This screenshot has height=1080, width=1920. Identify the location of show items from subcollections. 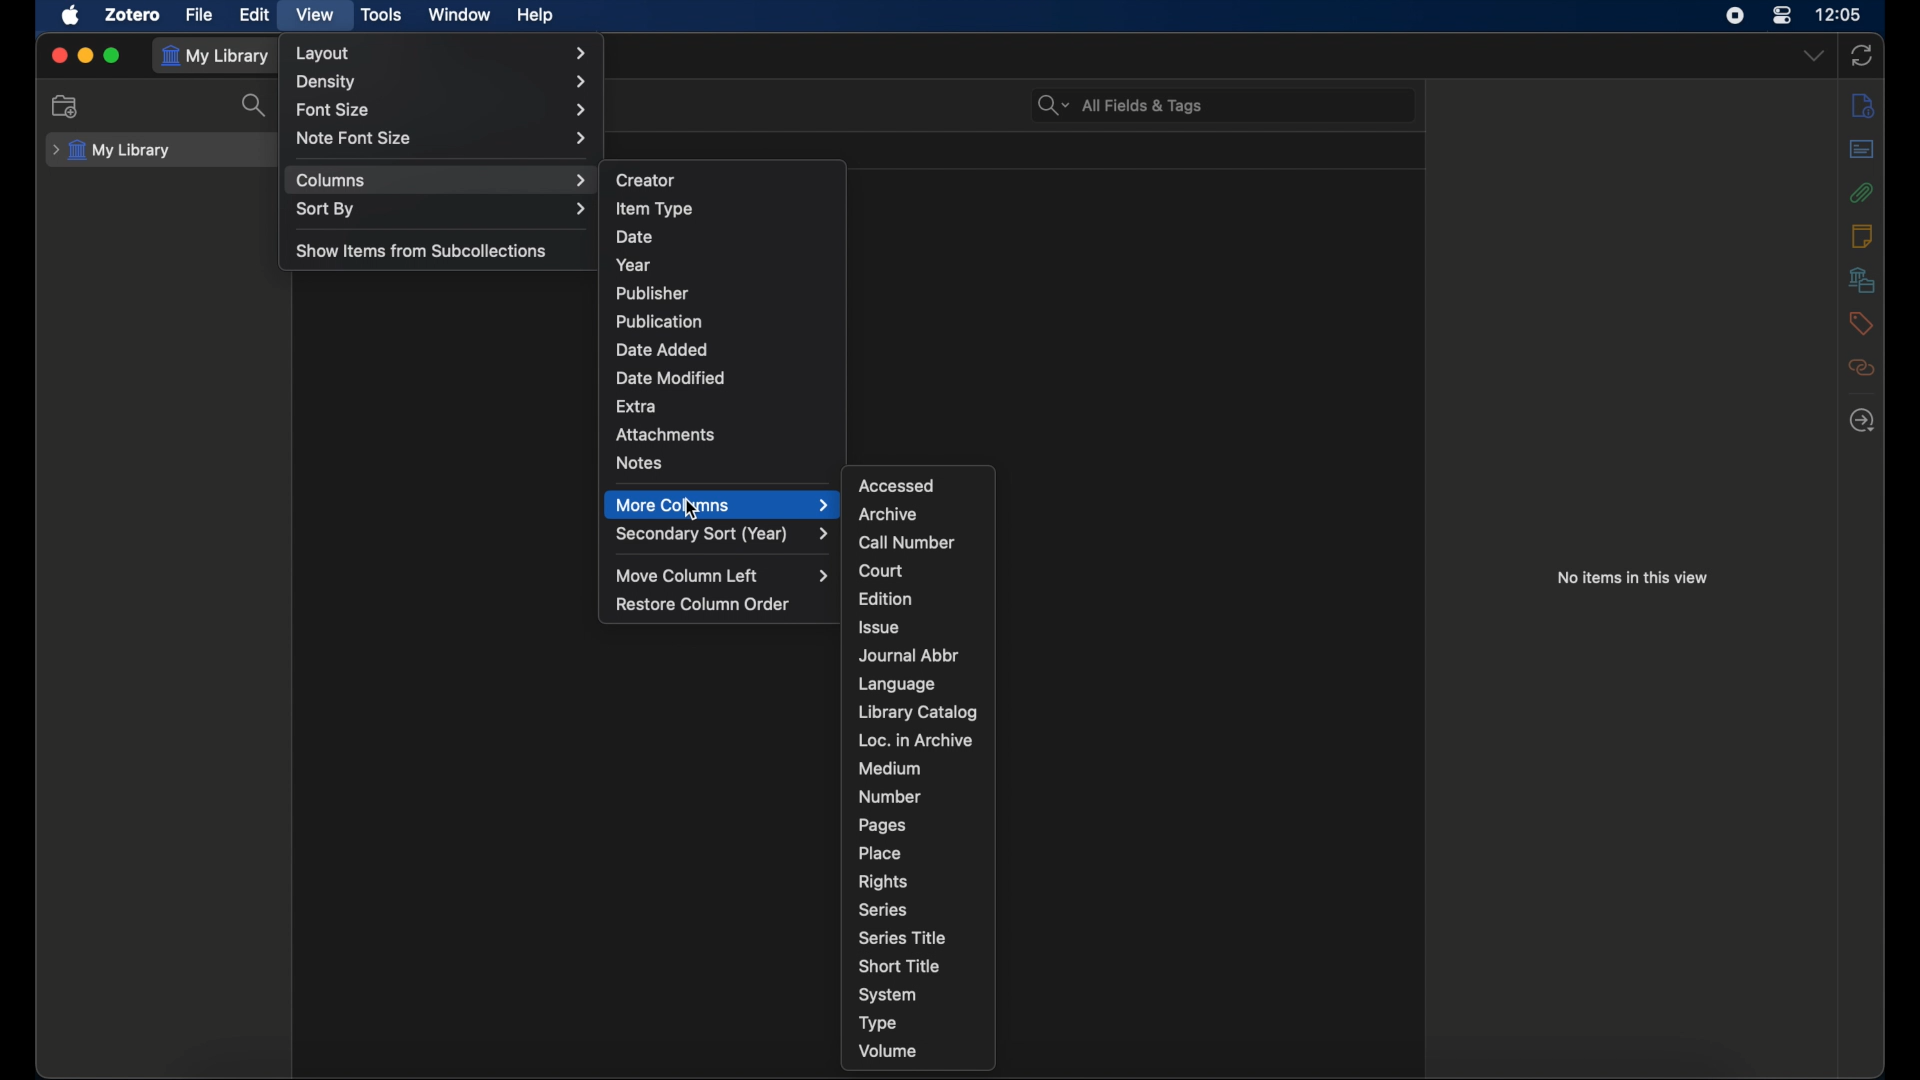
(424, 250).